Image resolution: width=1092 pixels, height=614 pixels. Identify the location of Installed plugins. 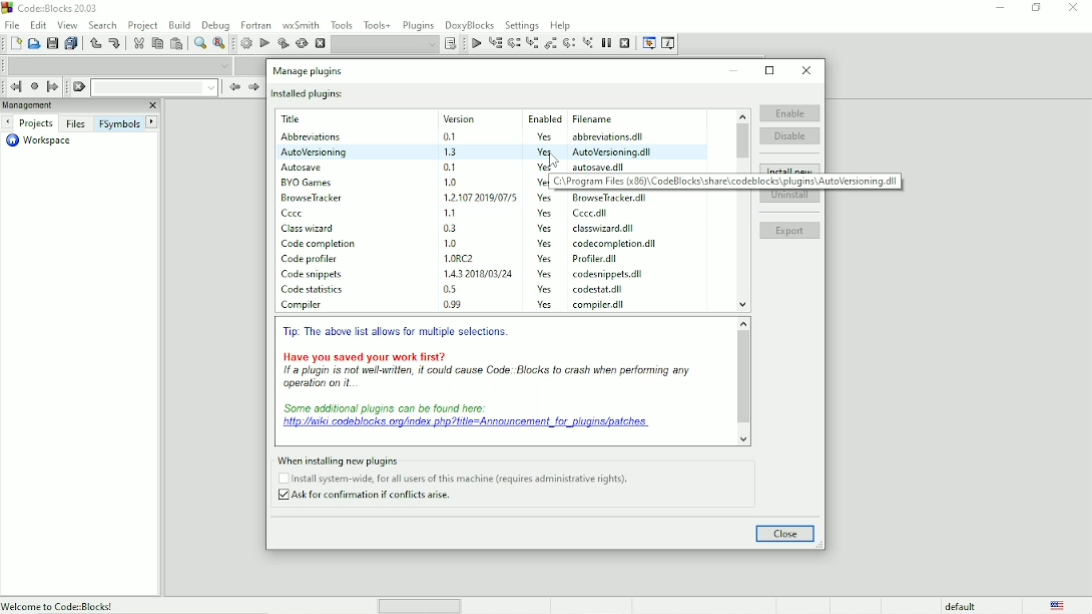
(307, 93).